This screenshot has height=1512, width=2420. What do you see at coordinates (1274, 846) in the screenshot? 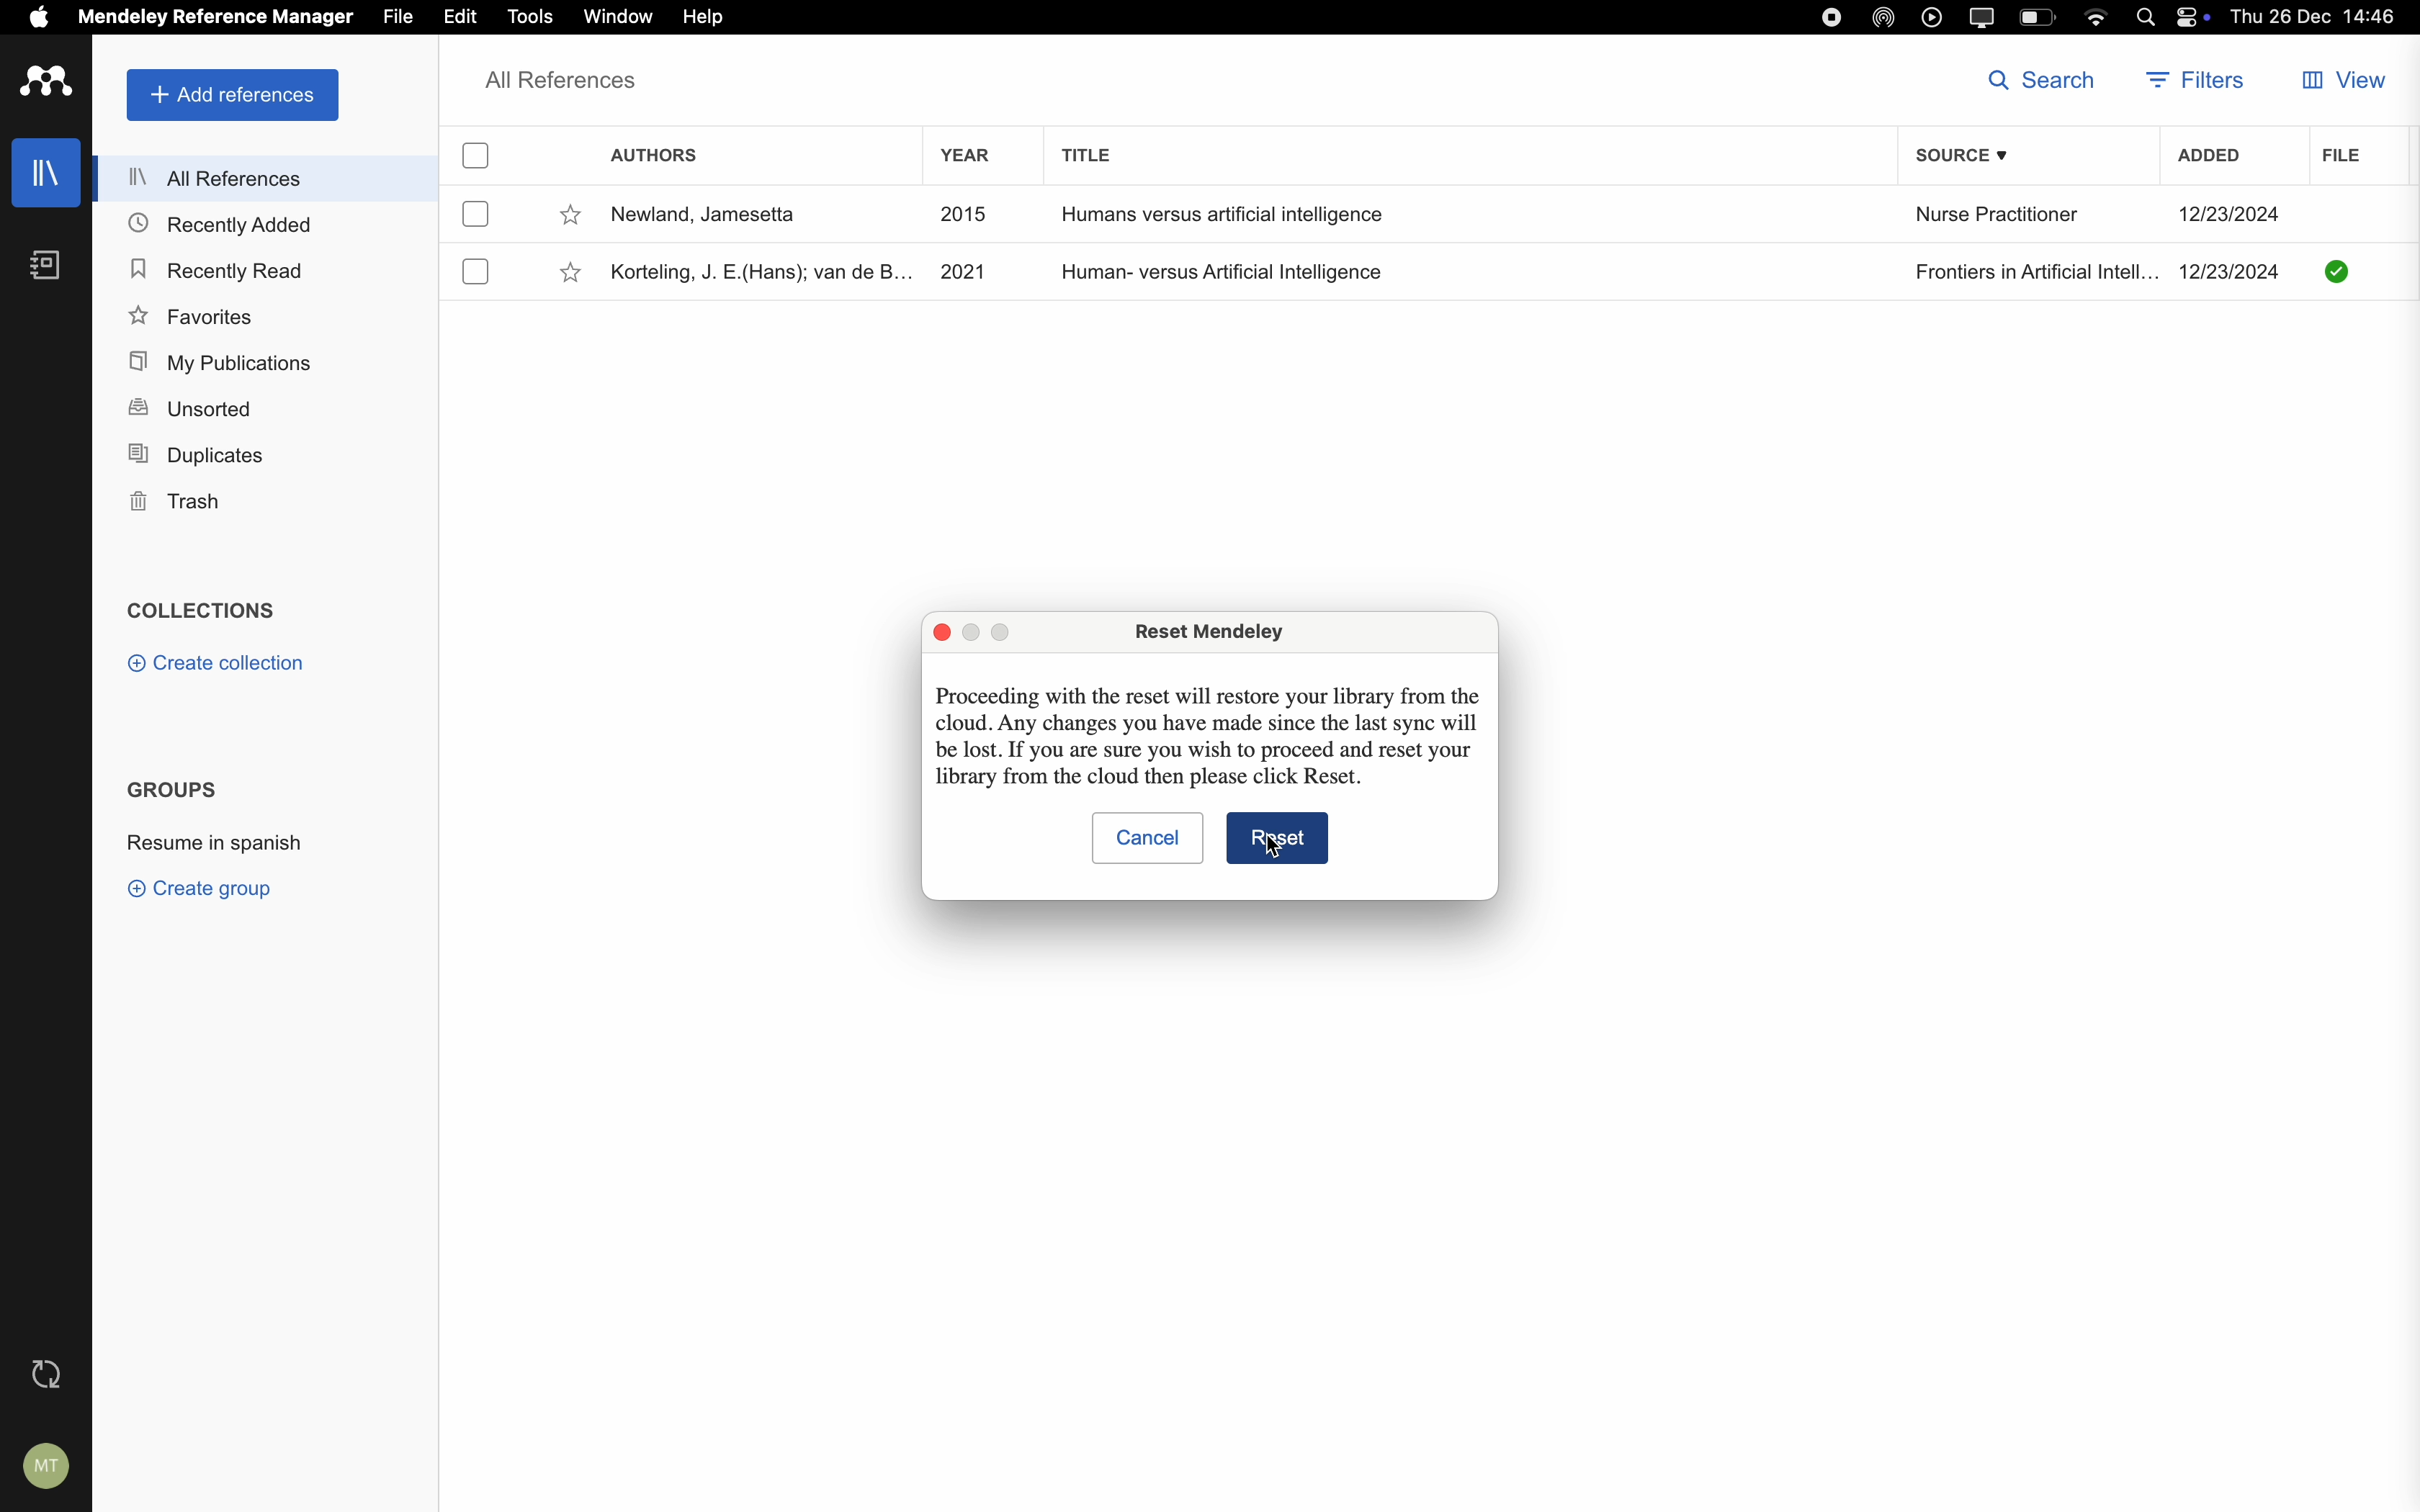
I see `Cursor` at bounding box center [1274, 846].